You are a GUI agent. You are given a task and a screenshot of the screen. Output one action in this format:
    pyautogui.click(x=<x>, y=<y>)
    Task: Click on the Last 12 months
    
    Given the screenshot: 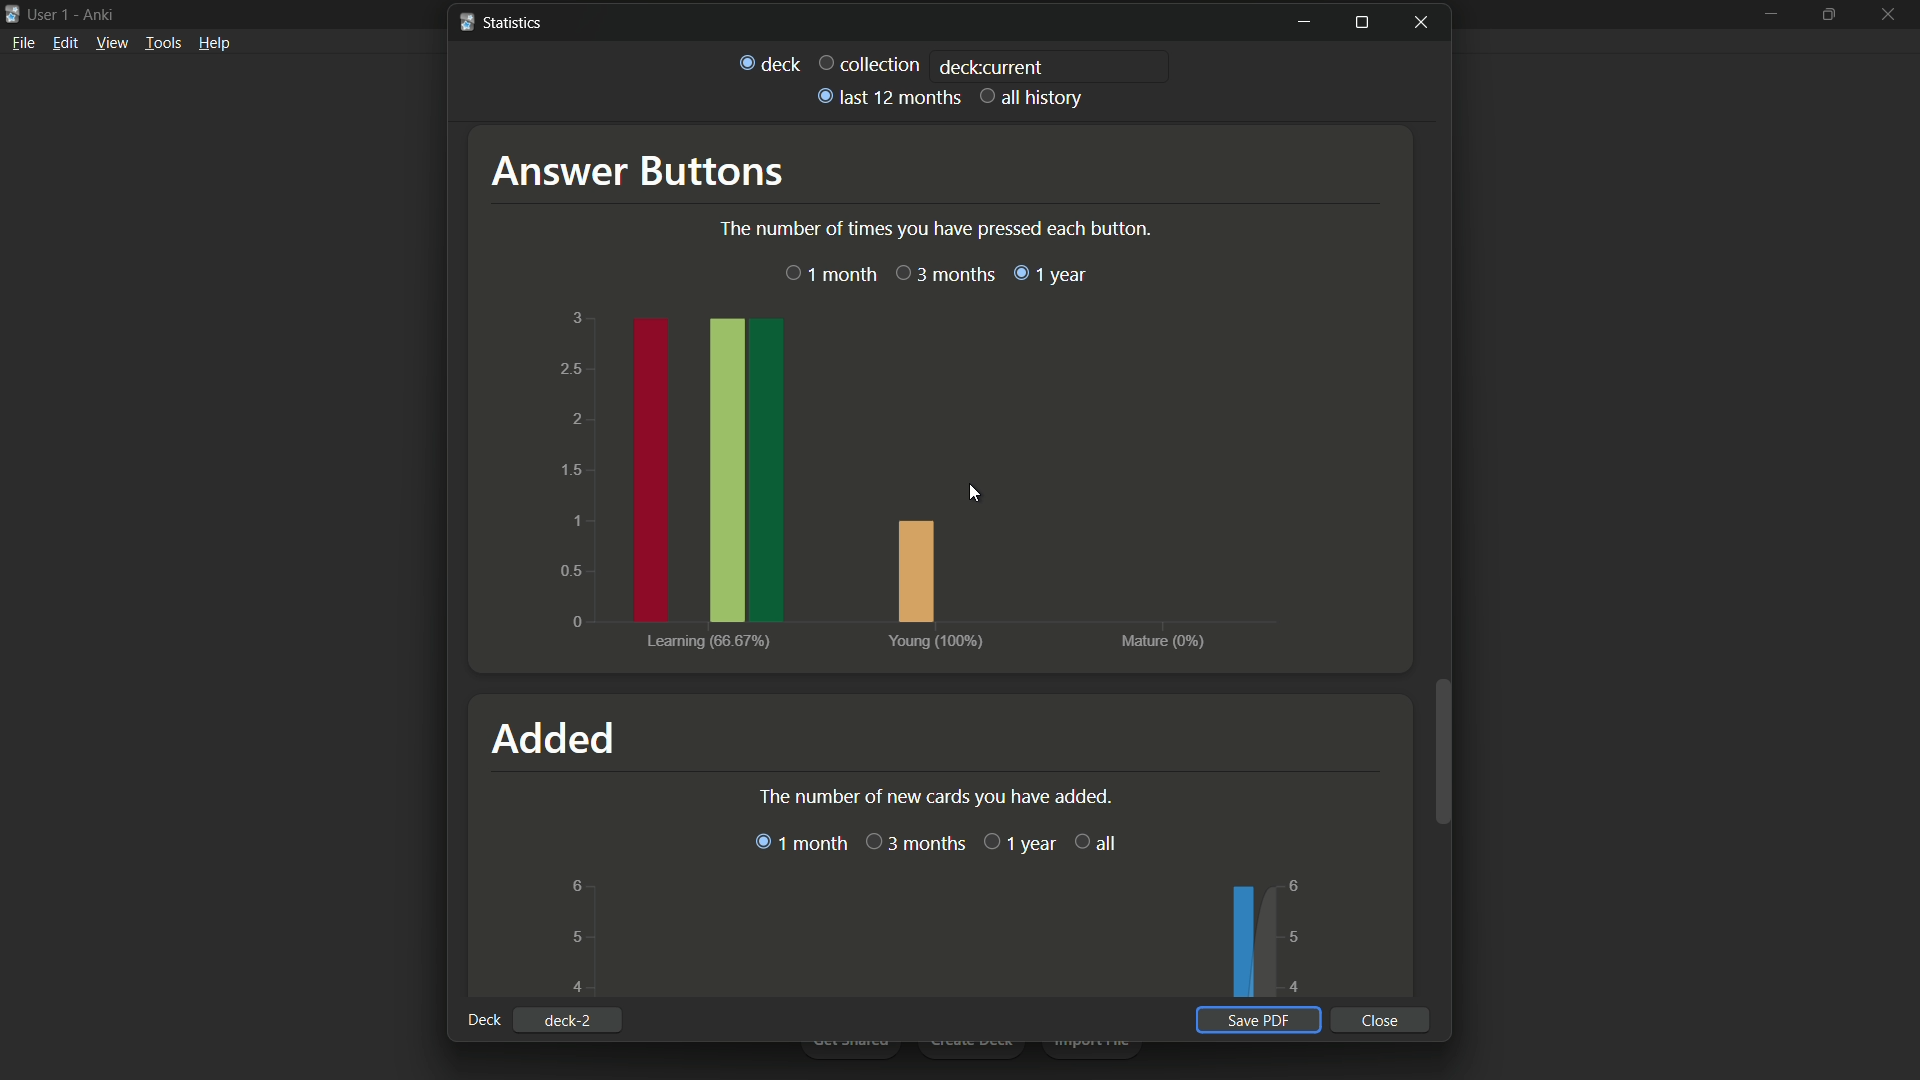 What is the action you would take?
    pyautogui.click(x=886, y=96)
    